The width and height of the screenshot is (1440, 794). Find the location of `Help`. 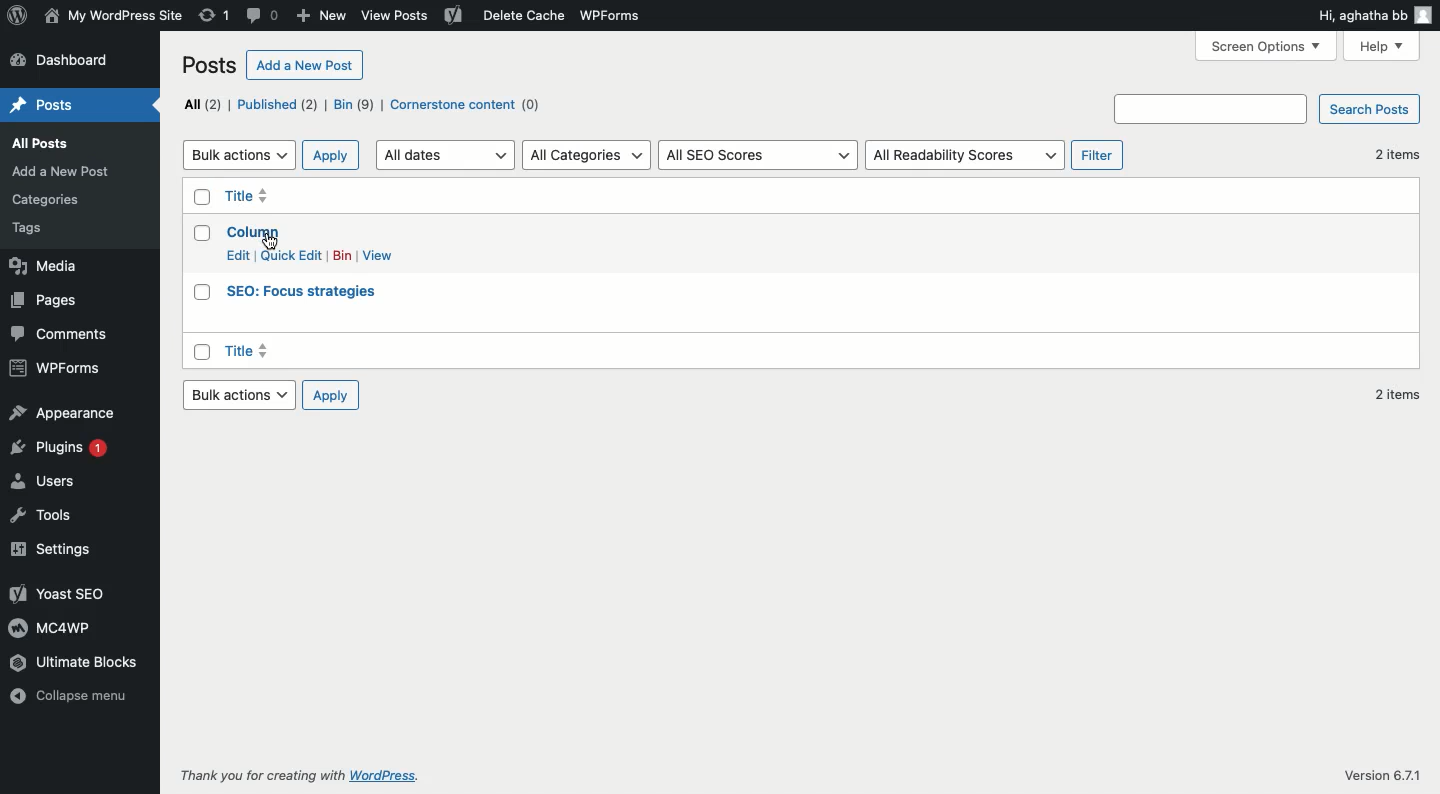

Help is located at coordinates (1384, 47).